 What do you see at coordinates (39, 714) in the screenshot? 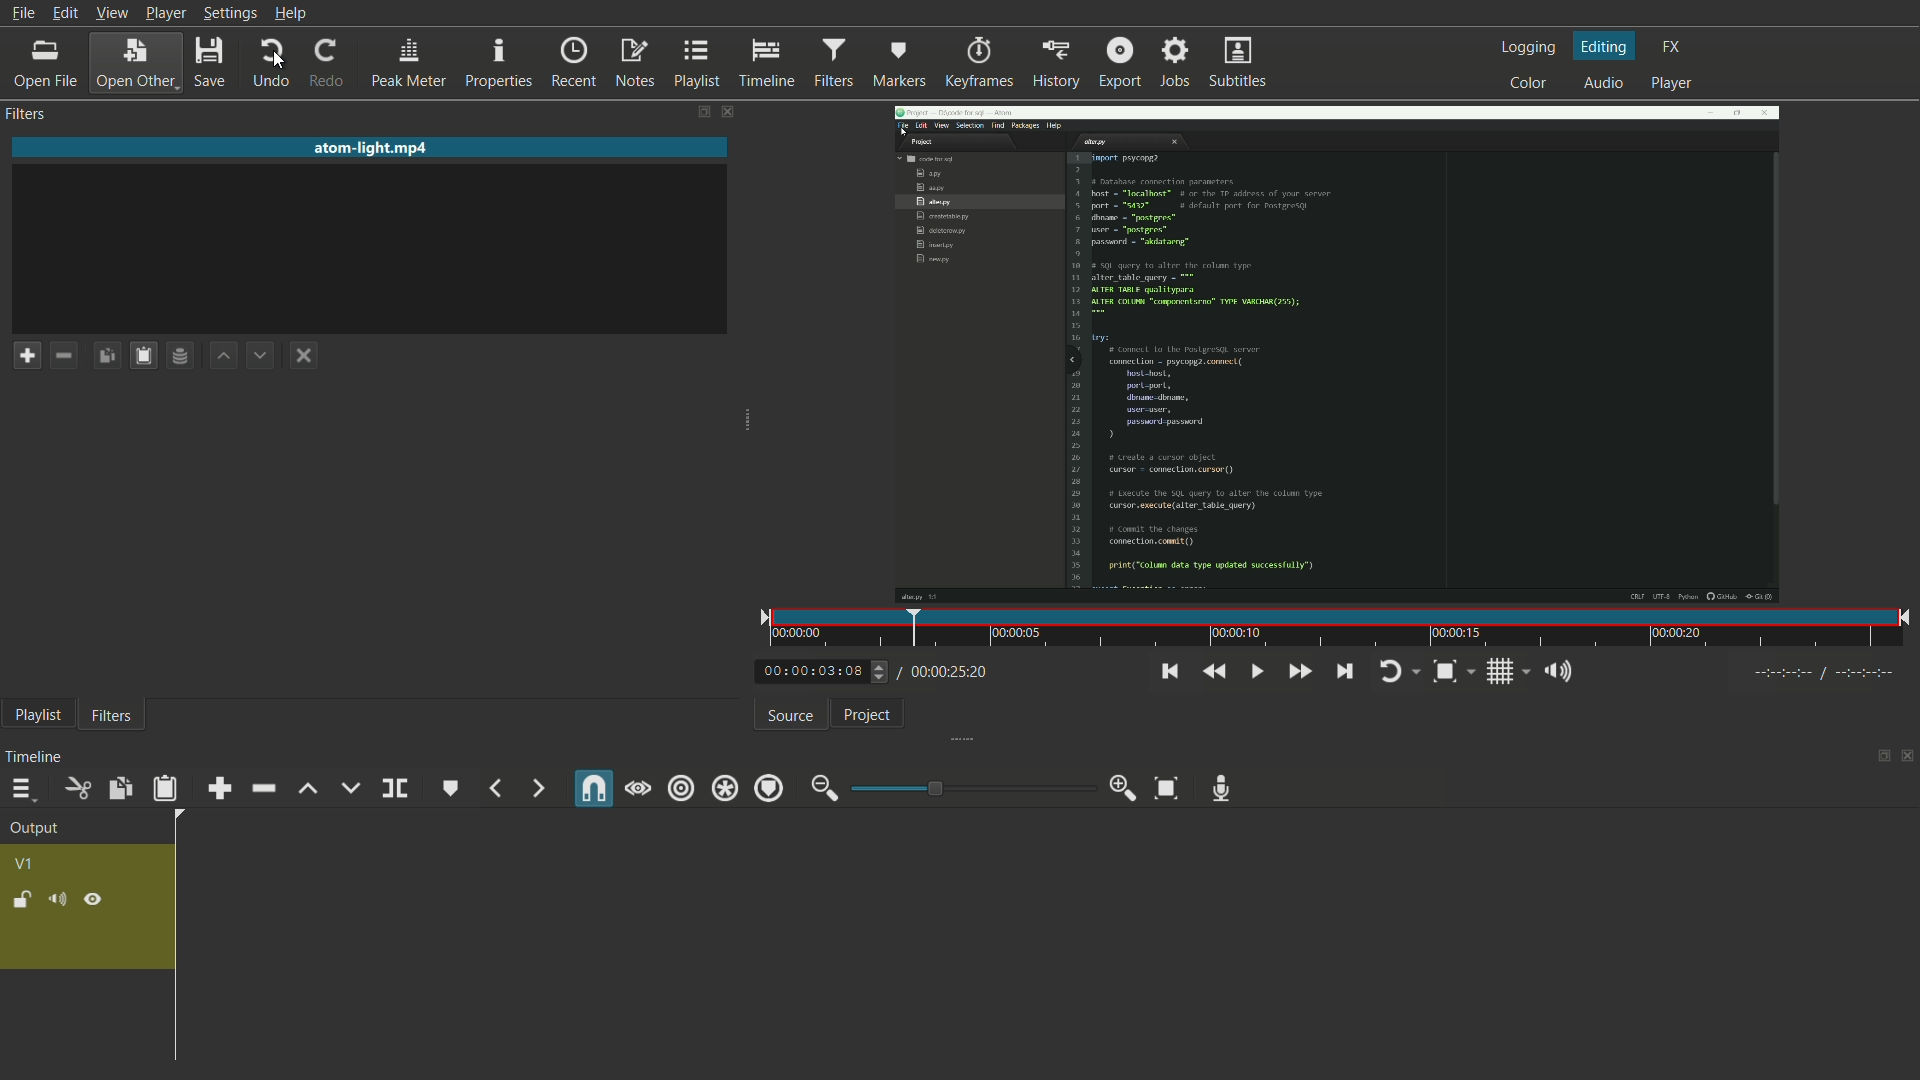
I see `playlist` at bounding box center [39, 714].